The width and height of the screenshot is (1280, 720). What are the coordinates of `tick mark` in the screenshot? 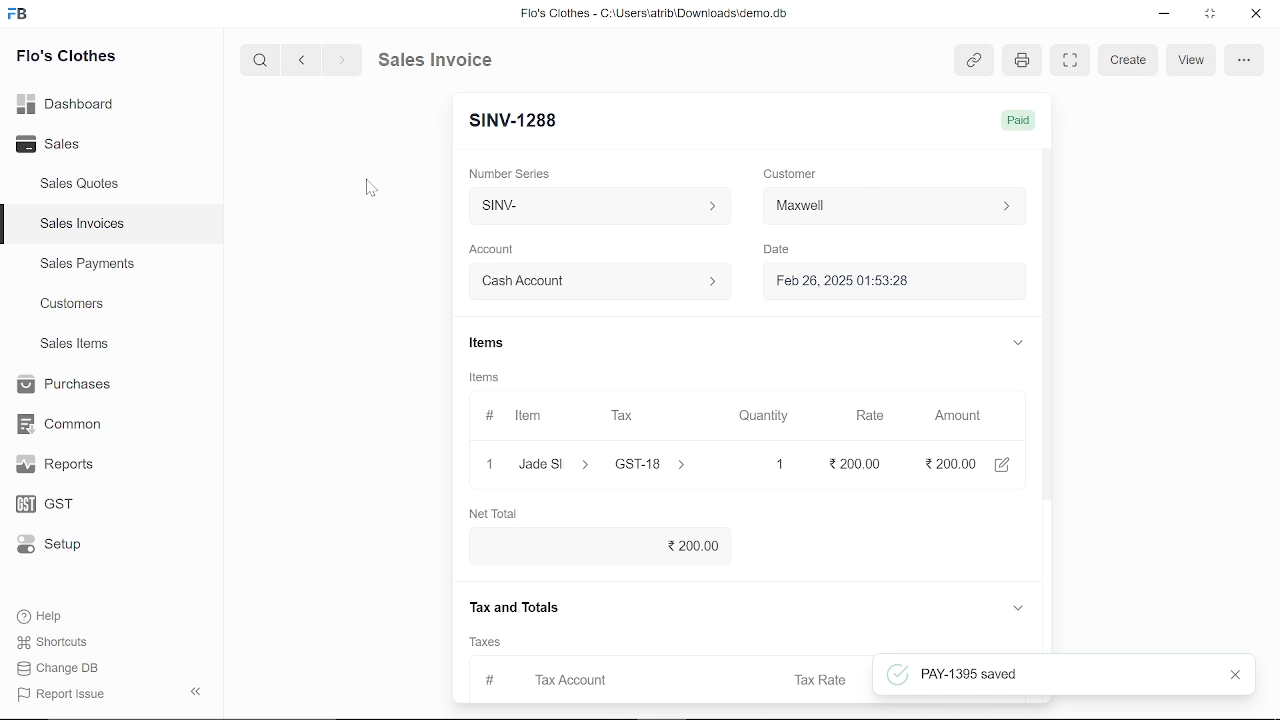 It's located at (896, 675).